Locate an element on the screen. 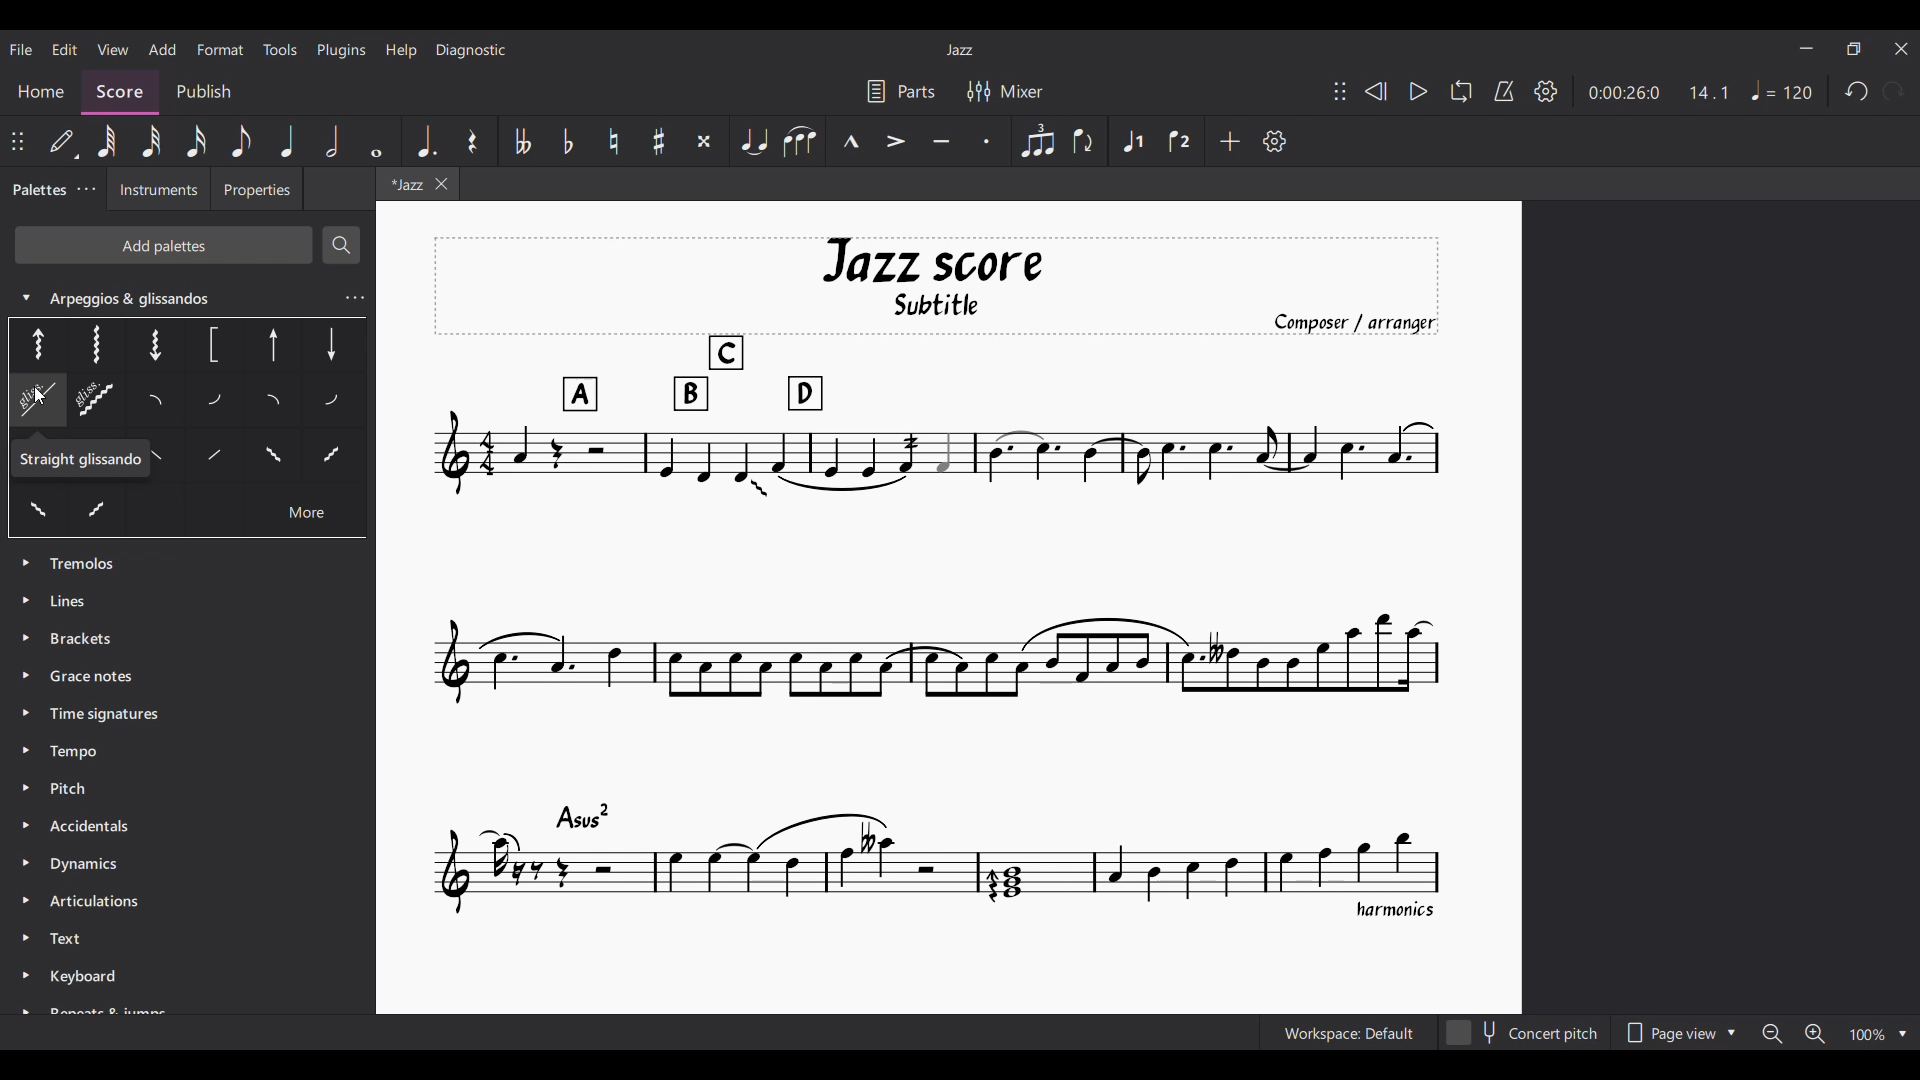  Palate 13 is located at coordinates (161, 461).